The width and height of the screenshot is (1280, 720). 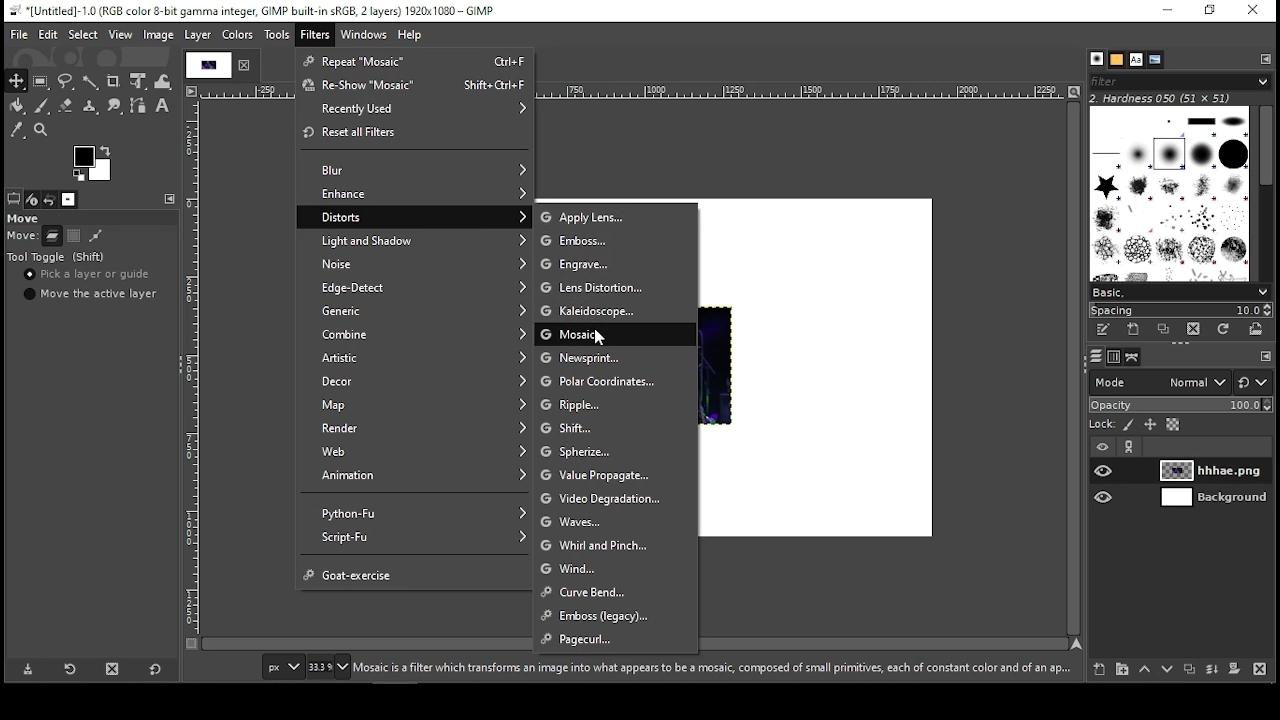 What do you see at coordinates (55, 257) in the screenshot?
I see `tool toggle` at bounding box center [55, 257].